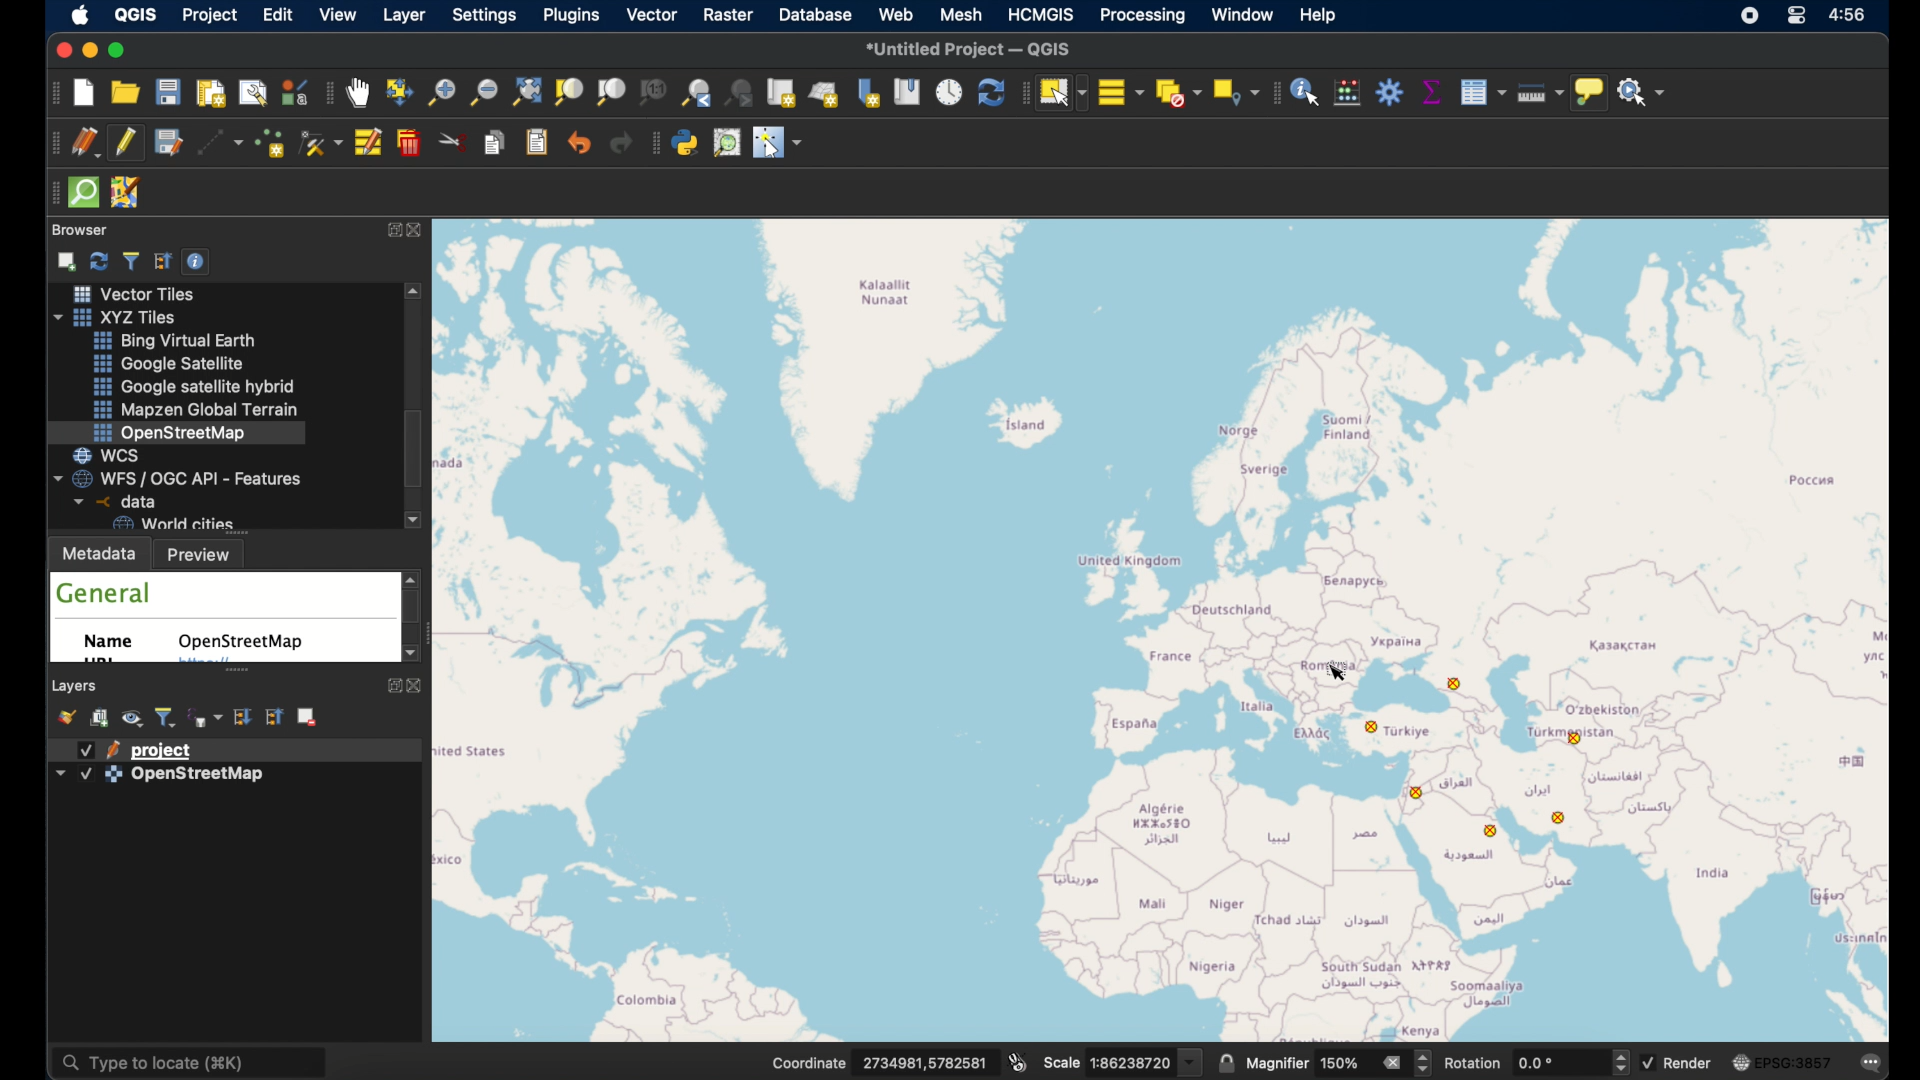  What do you see at coordinates (273, 142) in the screenshot?
I see `add point feature` at bounding box center [273, 142].